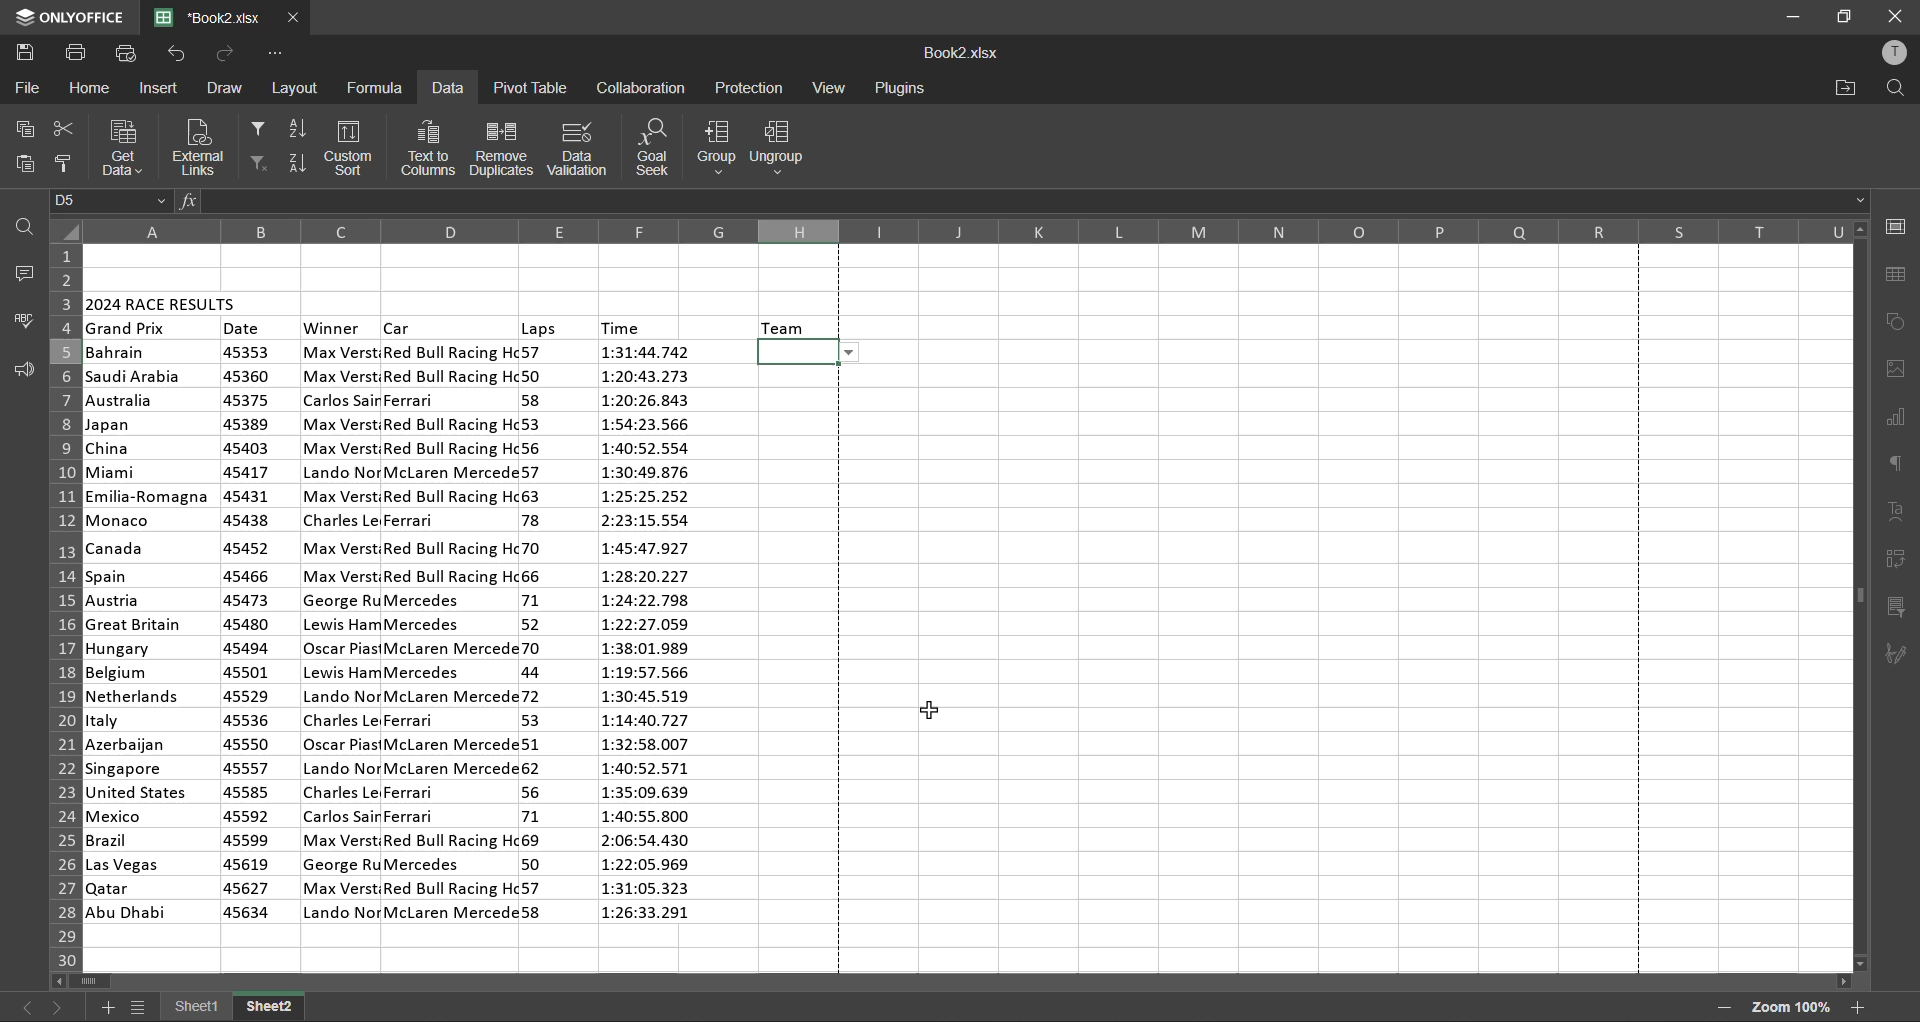 Image resolution: width=1920 pixels, height=1022 pixels. I want to click on scrollbar, so click(1860, 596).